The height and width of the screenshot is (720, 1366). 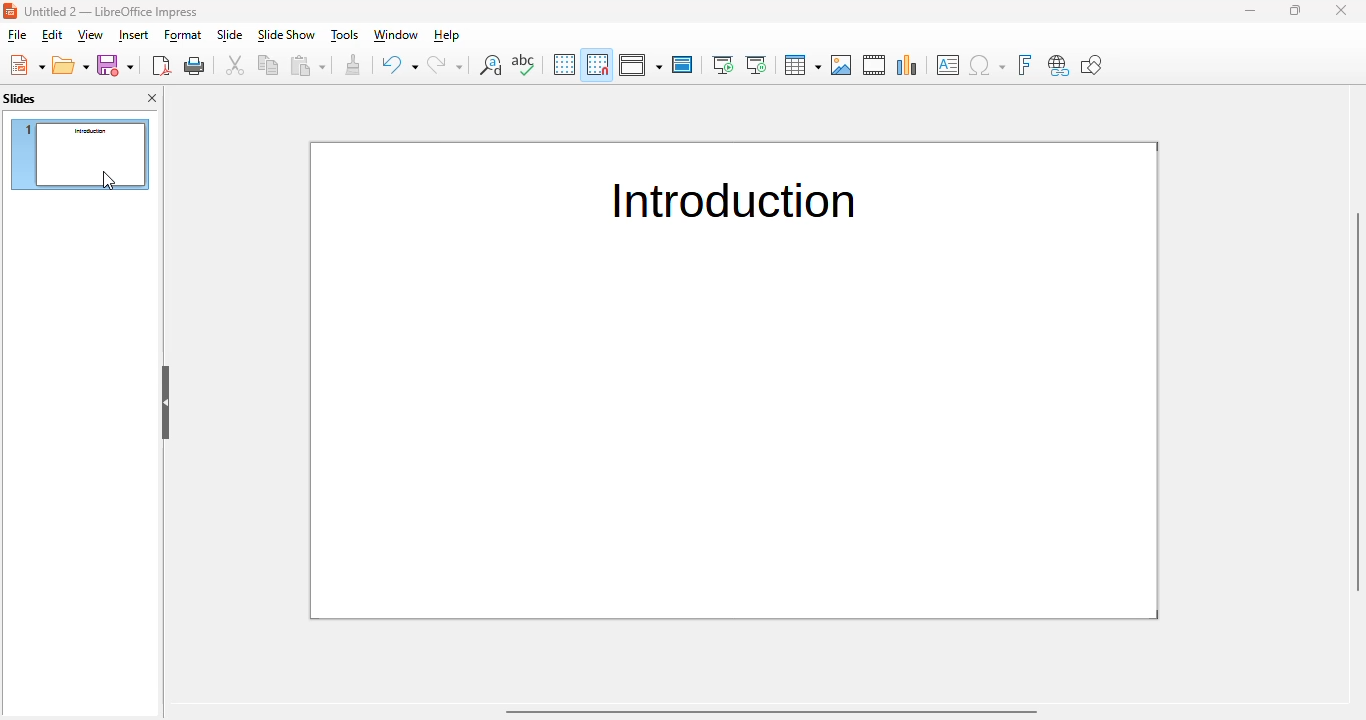 What do you see at coordinates (908, 65) in the screenshot?
I see `insert chart` at bounding box center [908, 65].